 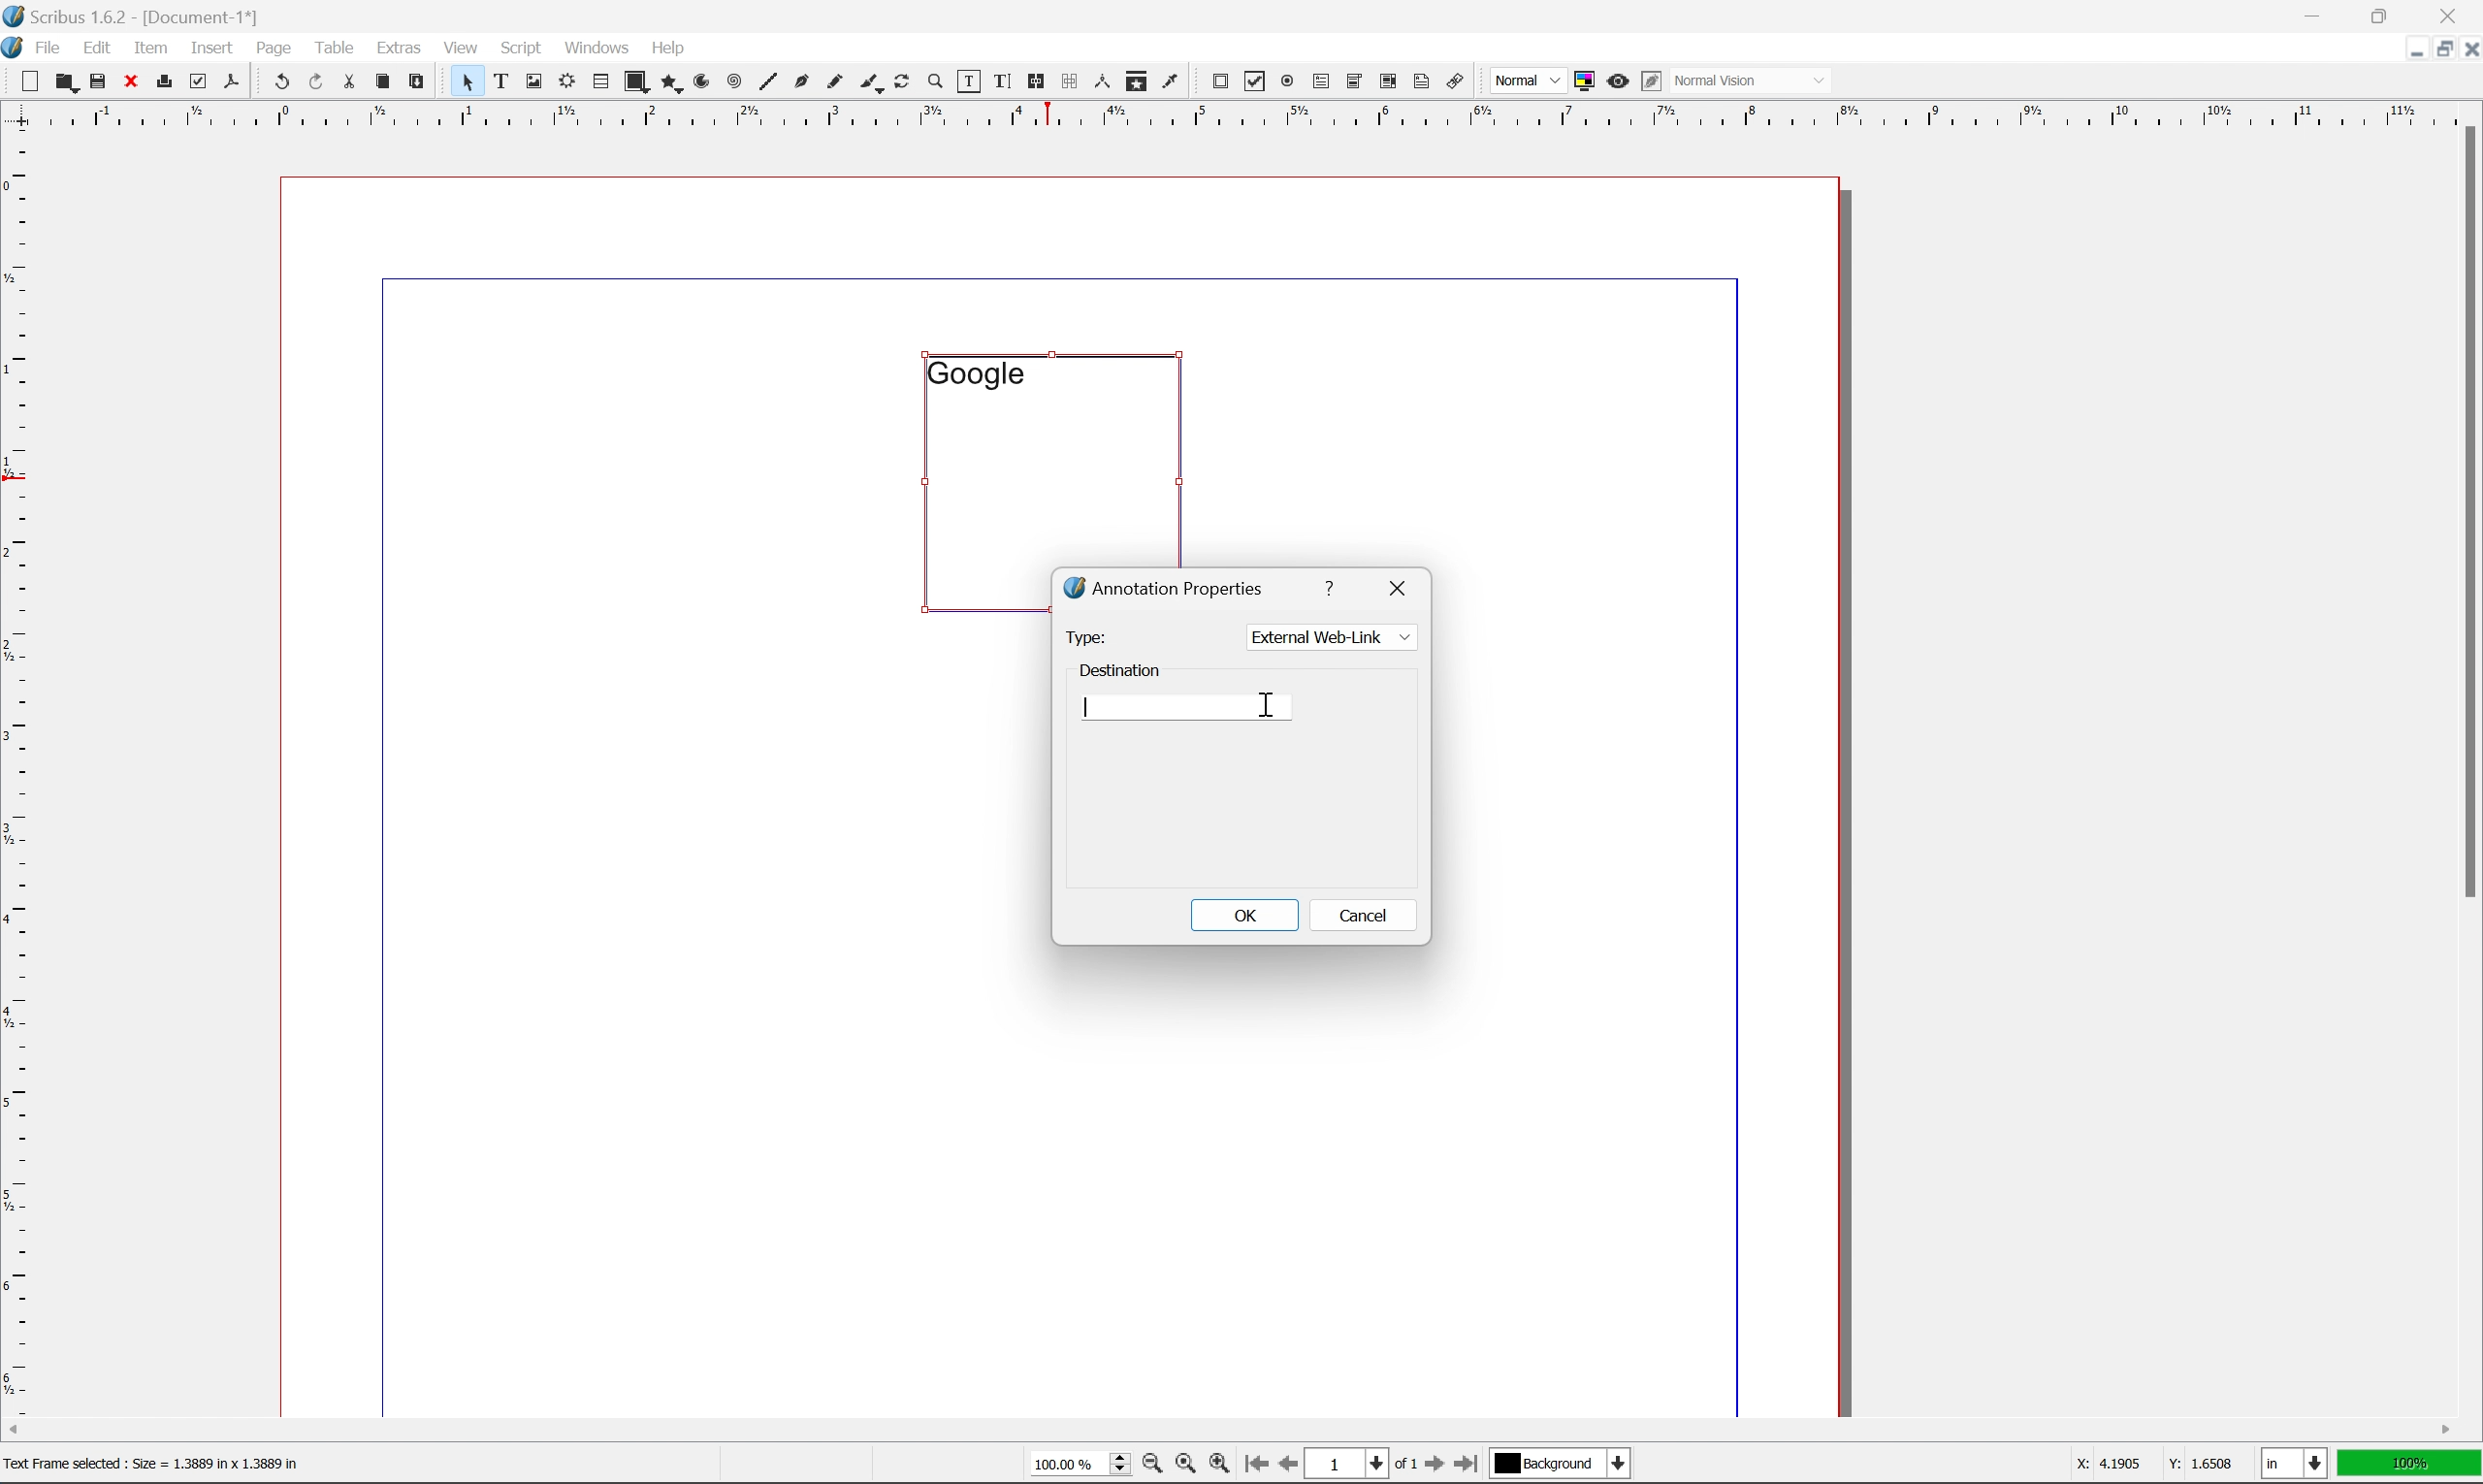 I want to click on script, so click(x=521, y=48).